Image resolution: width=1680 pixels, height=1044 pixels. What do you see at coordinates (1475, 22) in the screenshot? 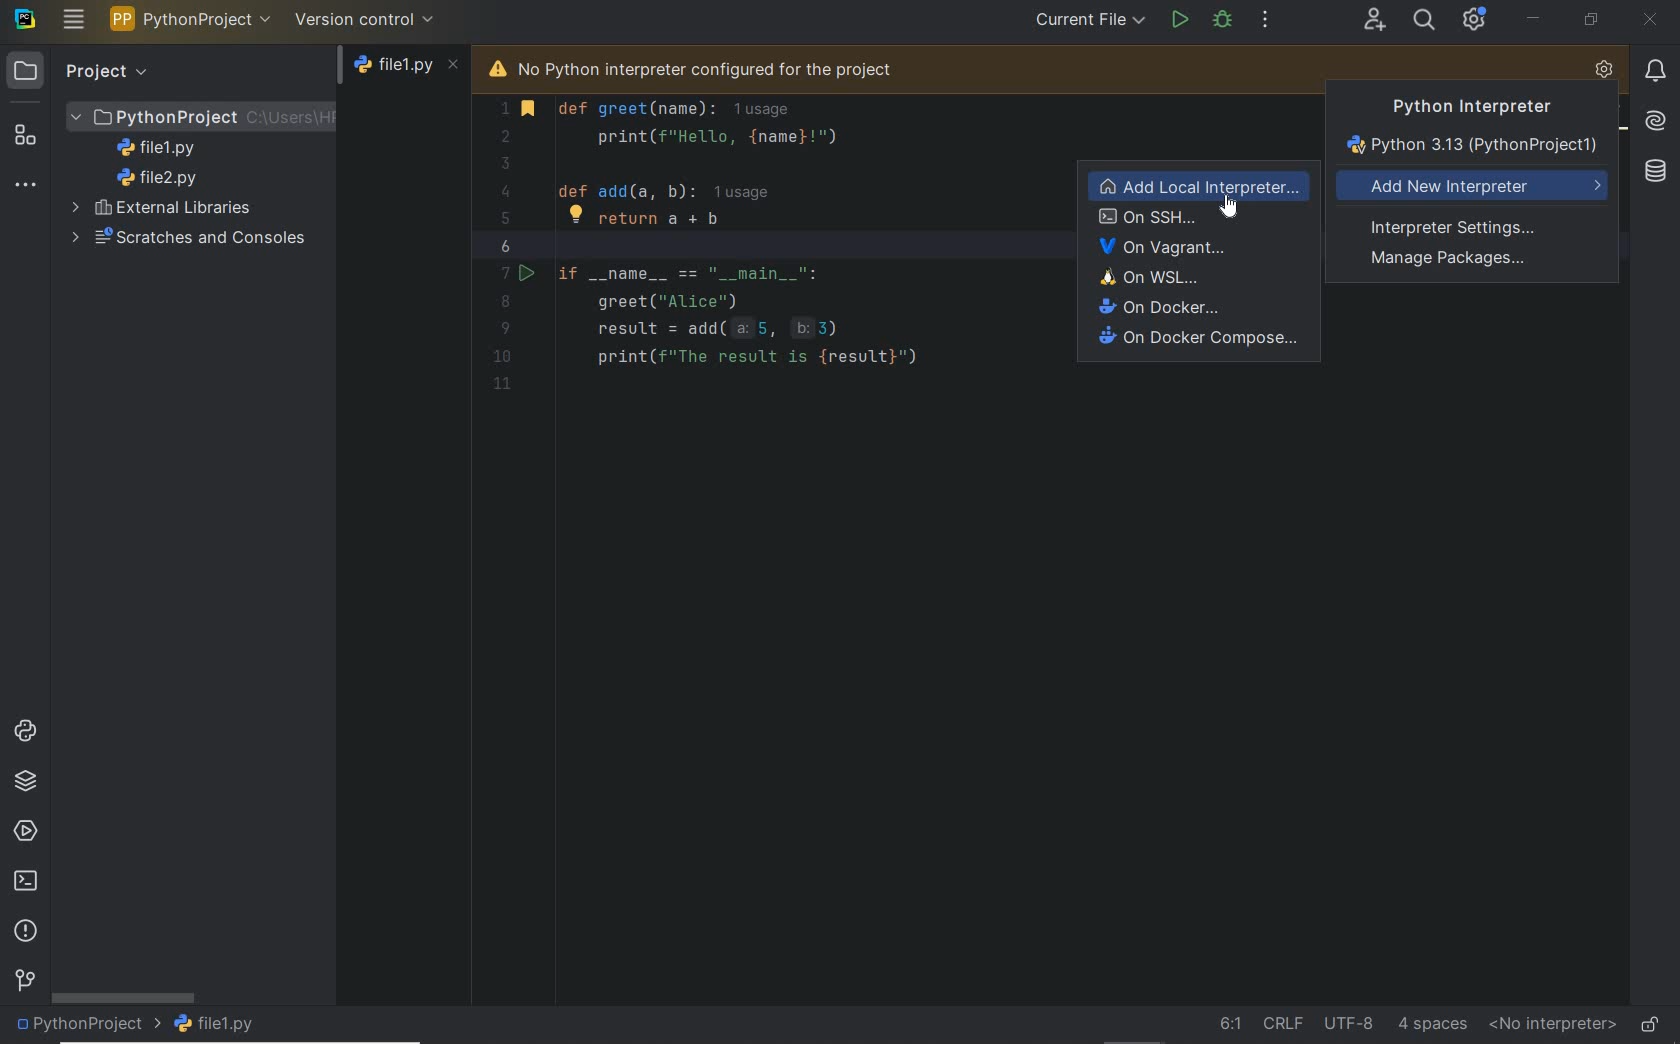
I see `Ide and Project Settings` at bounding box center [1475, 22].